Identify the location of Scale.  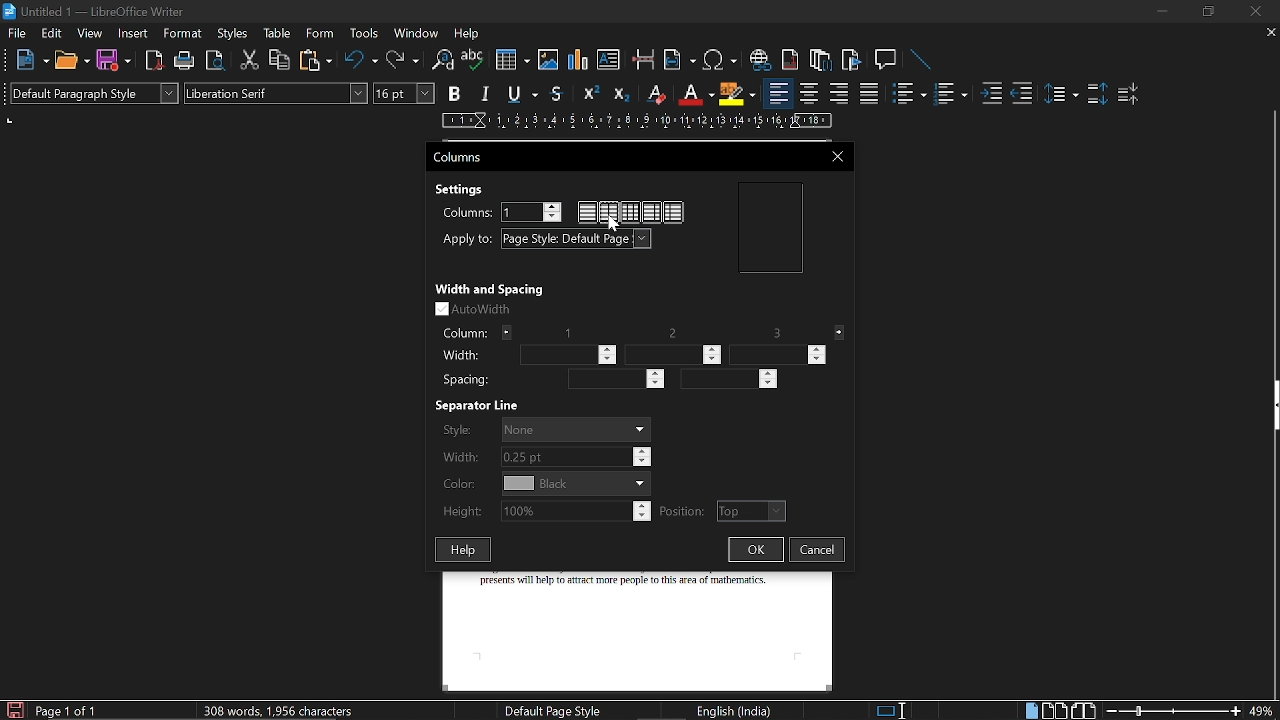
(637, 121).